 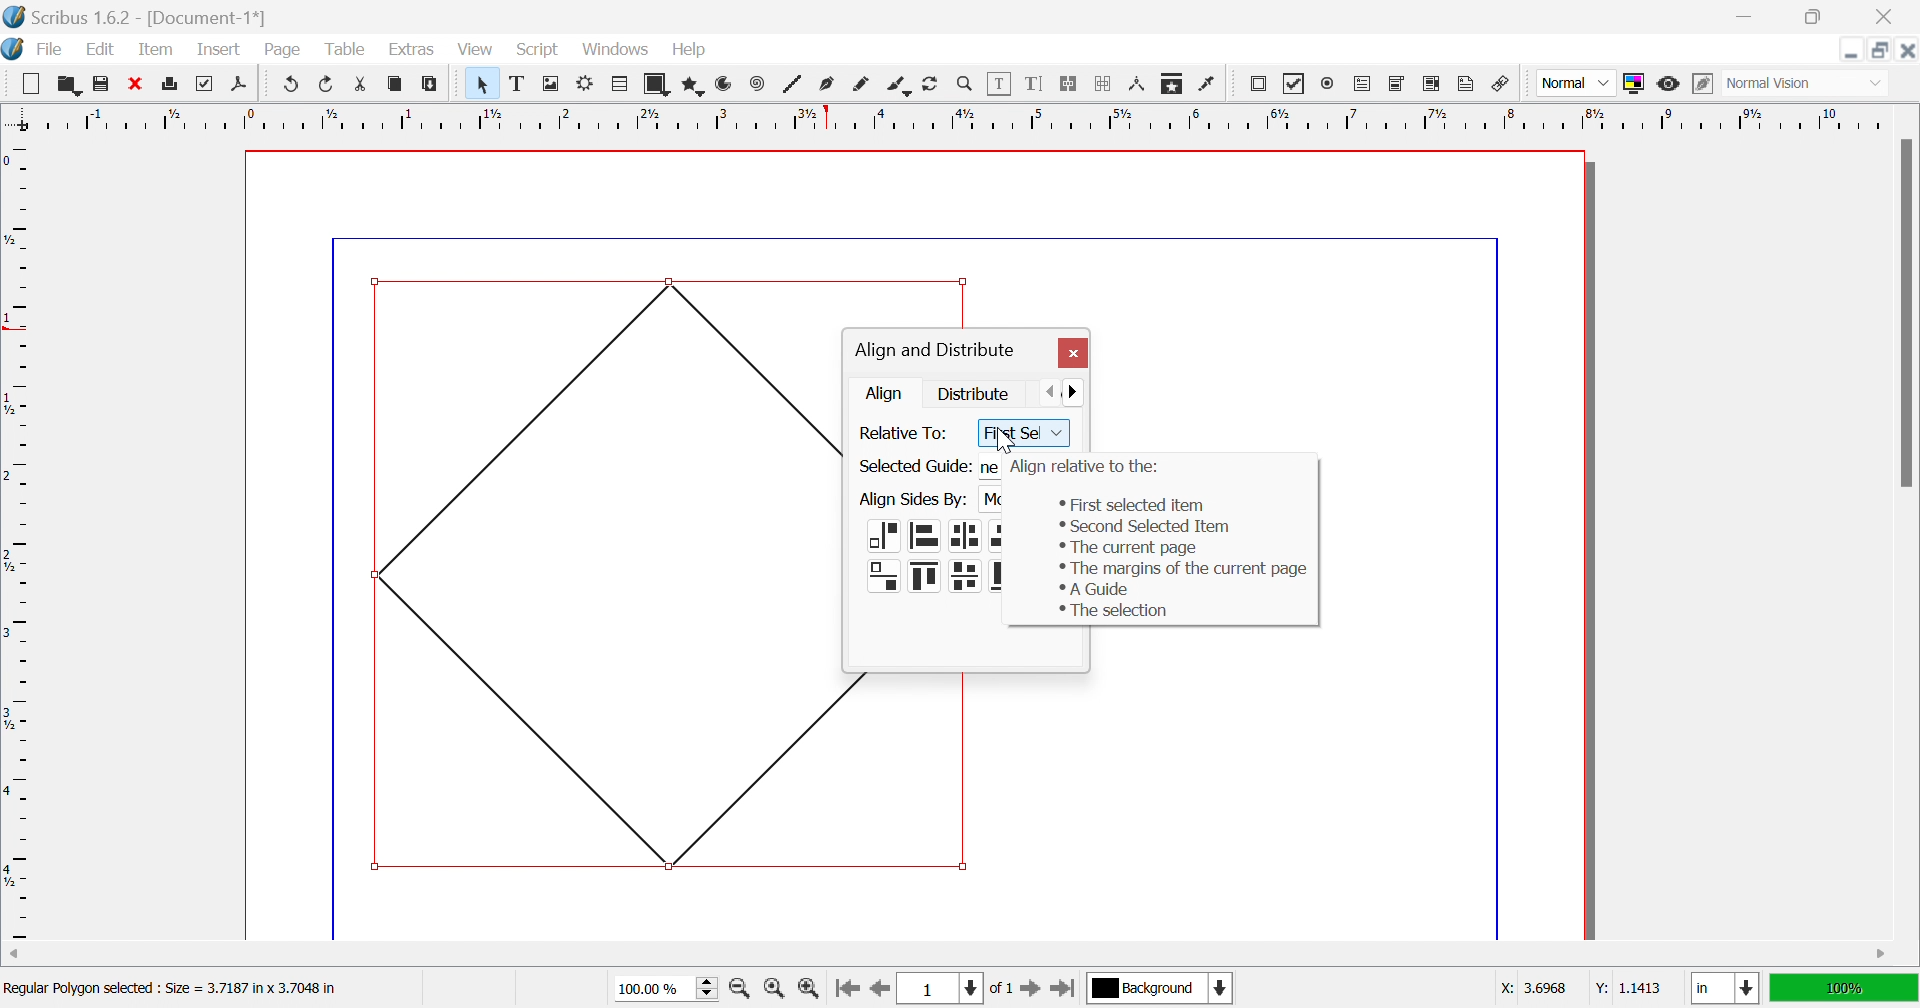 What do you see at coordinates (1128, 547) in the screenshot?
I see `The current page` at bounding box center [1128, 547].